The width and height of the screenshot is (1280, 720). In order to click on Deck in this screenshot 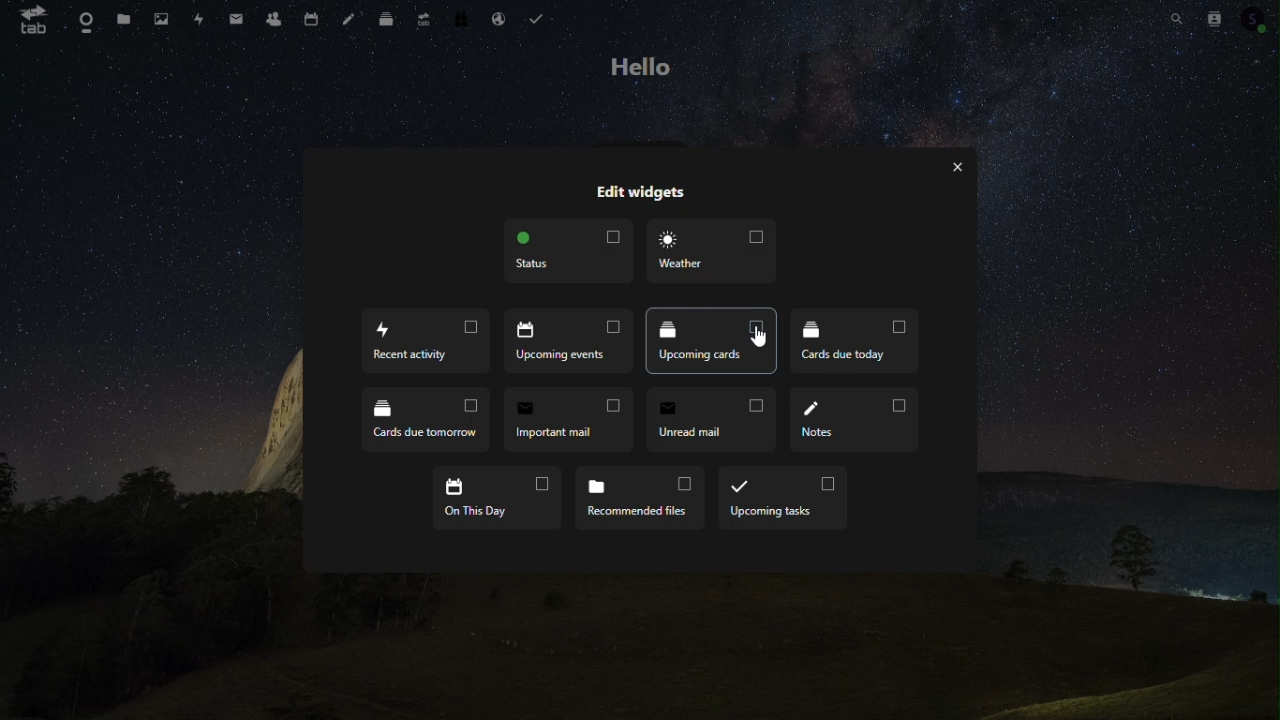, I will do `click(389, 16)`.